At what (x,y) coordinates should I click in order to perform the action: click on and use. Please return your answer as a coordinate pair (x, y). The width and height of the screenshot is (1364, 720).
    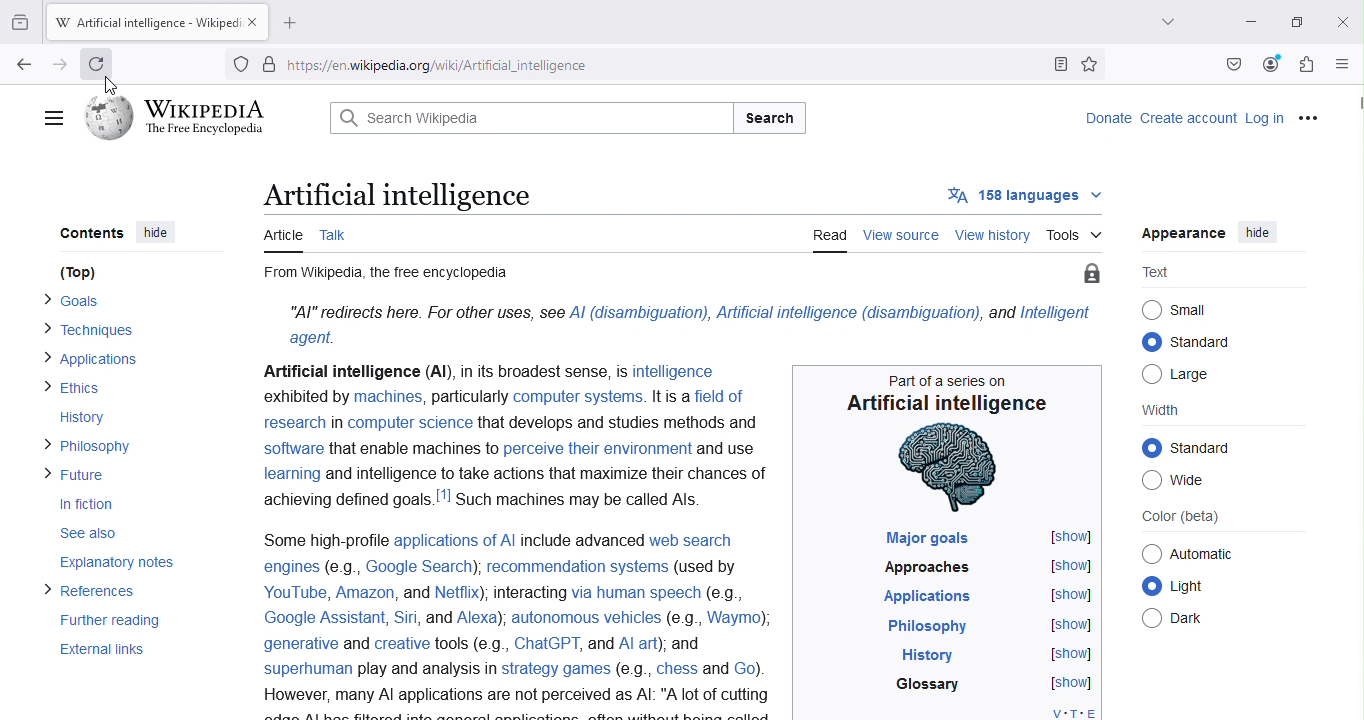
    Looking at the image, I should click on (731, 451).